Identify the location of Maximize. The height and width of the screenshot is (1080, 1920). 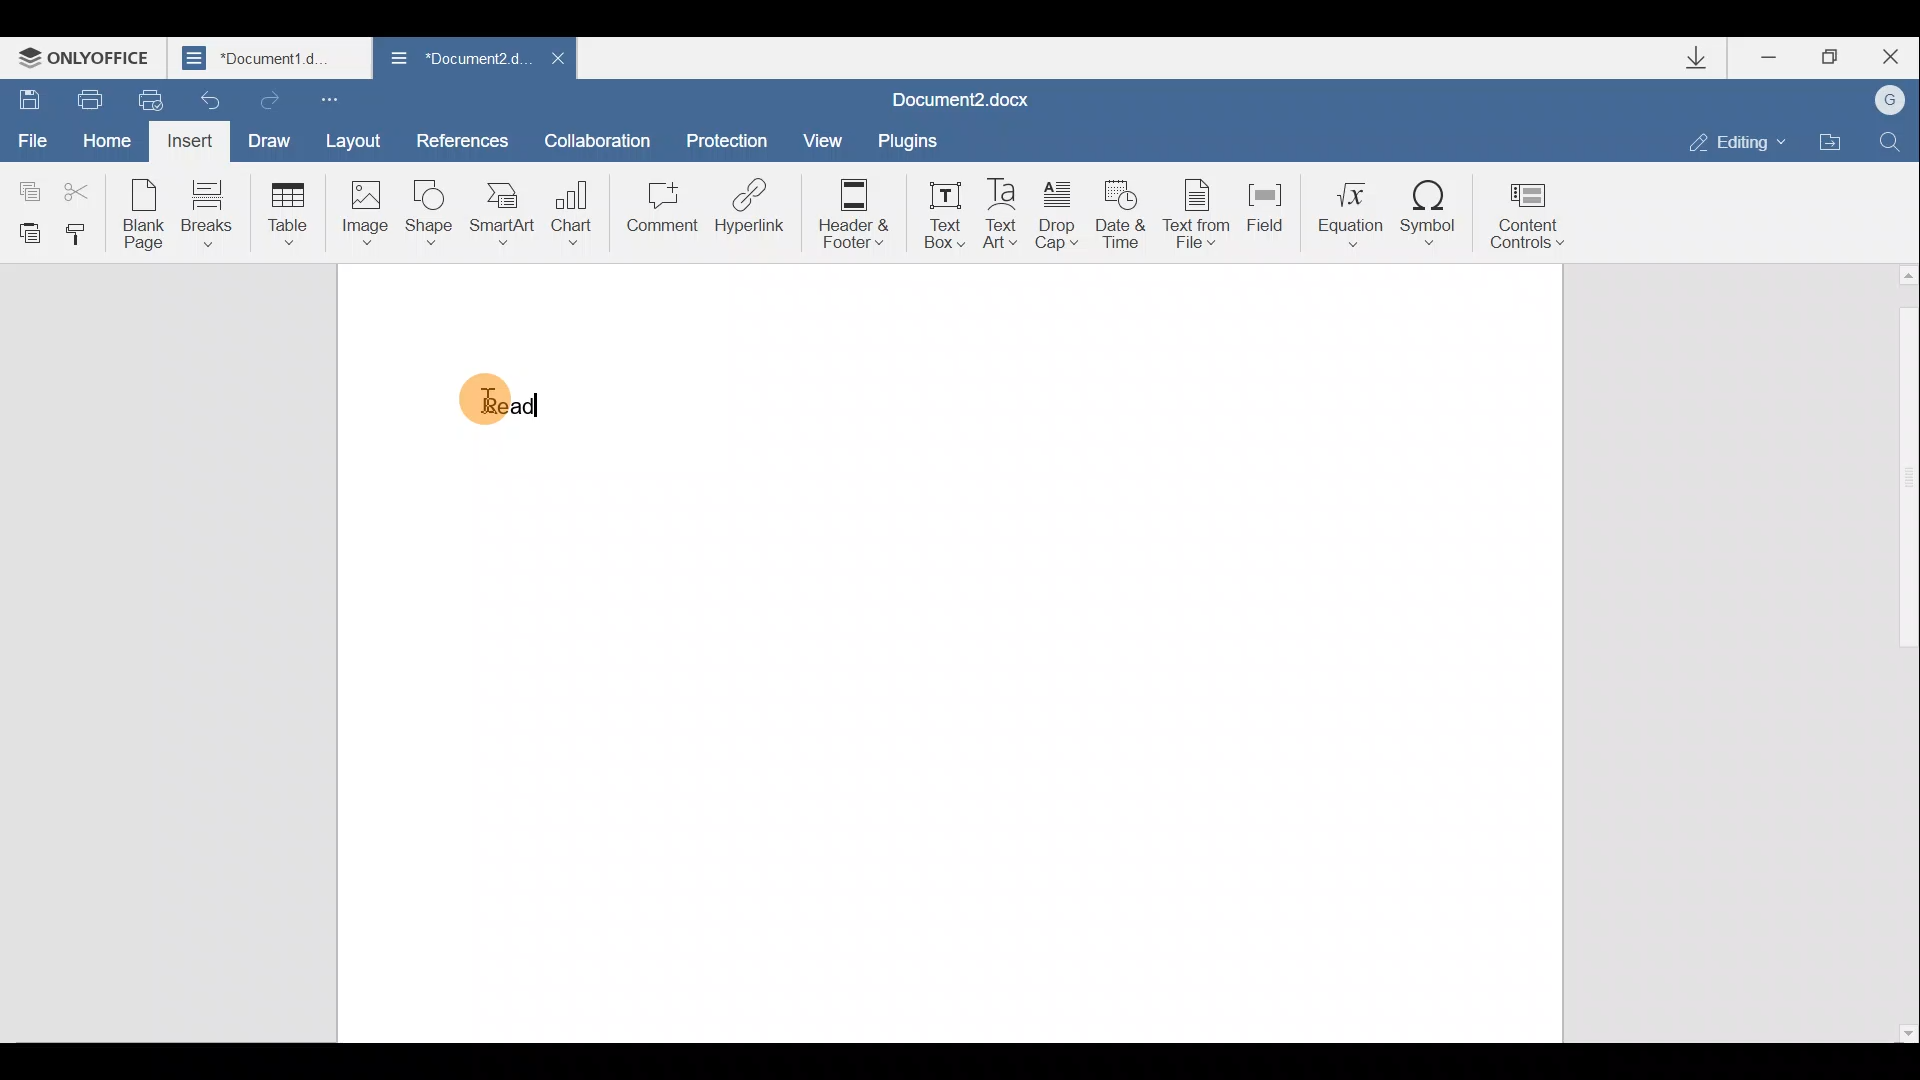
(1838, 56).